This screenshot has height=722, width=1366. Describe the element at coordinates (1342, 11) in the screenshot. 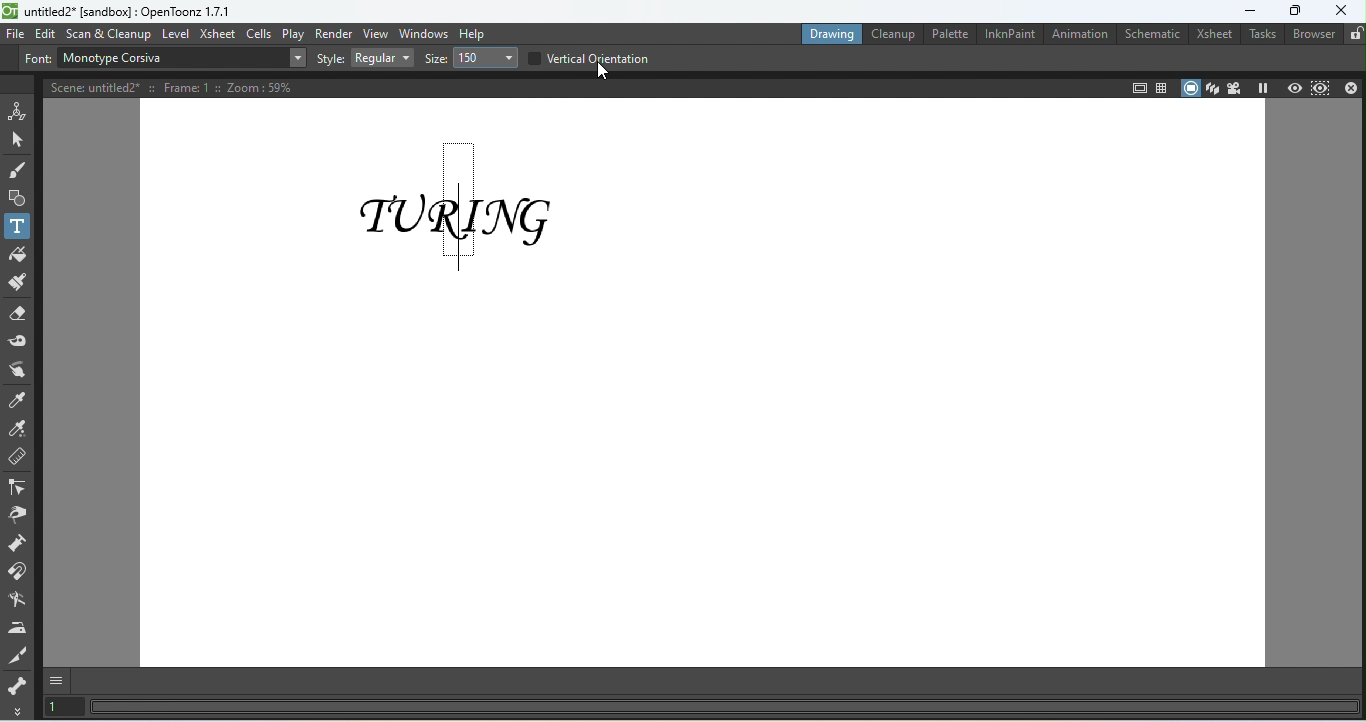

I see `Close` at that location.